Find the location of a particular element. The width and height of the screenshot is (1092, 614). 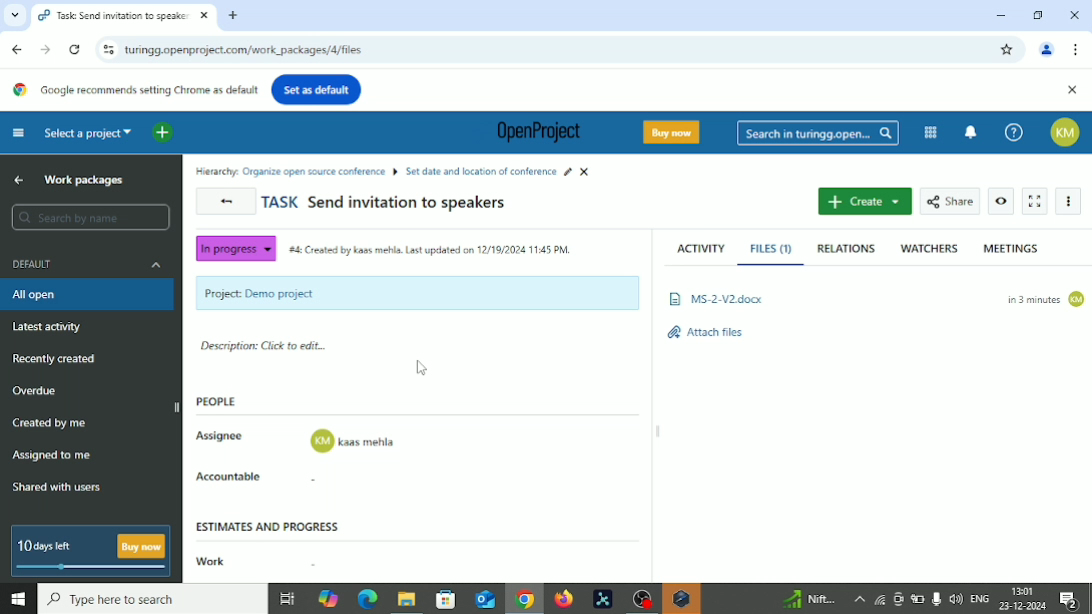

Attach files is located at coordinates (709, 334).